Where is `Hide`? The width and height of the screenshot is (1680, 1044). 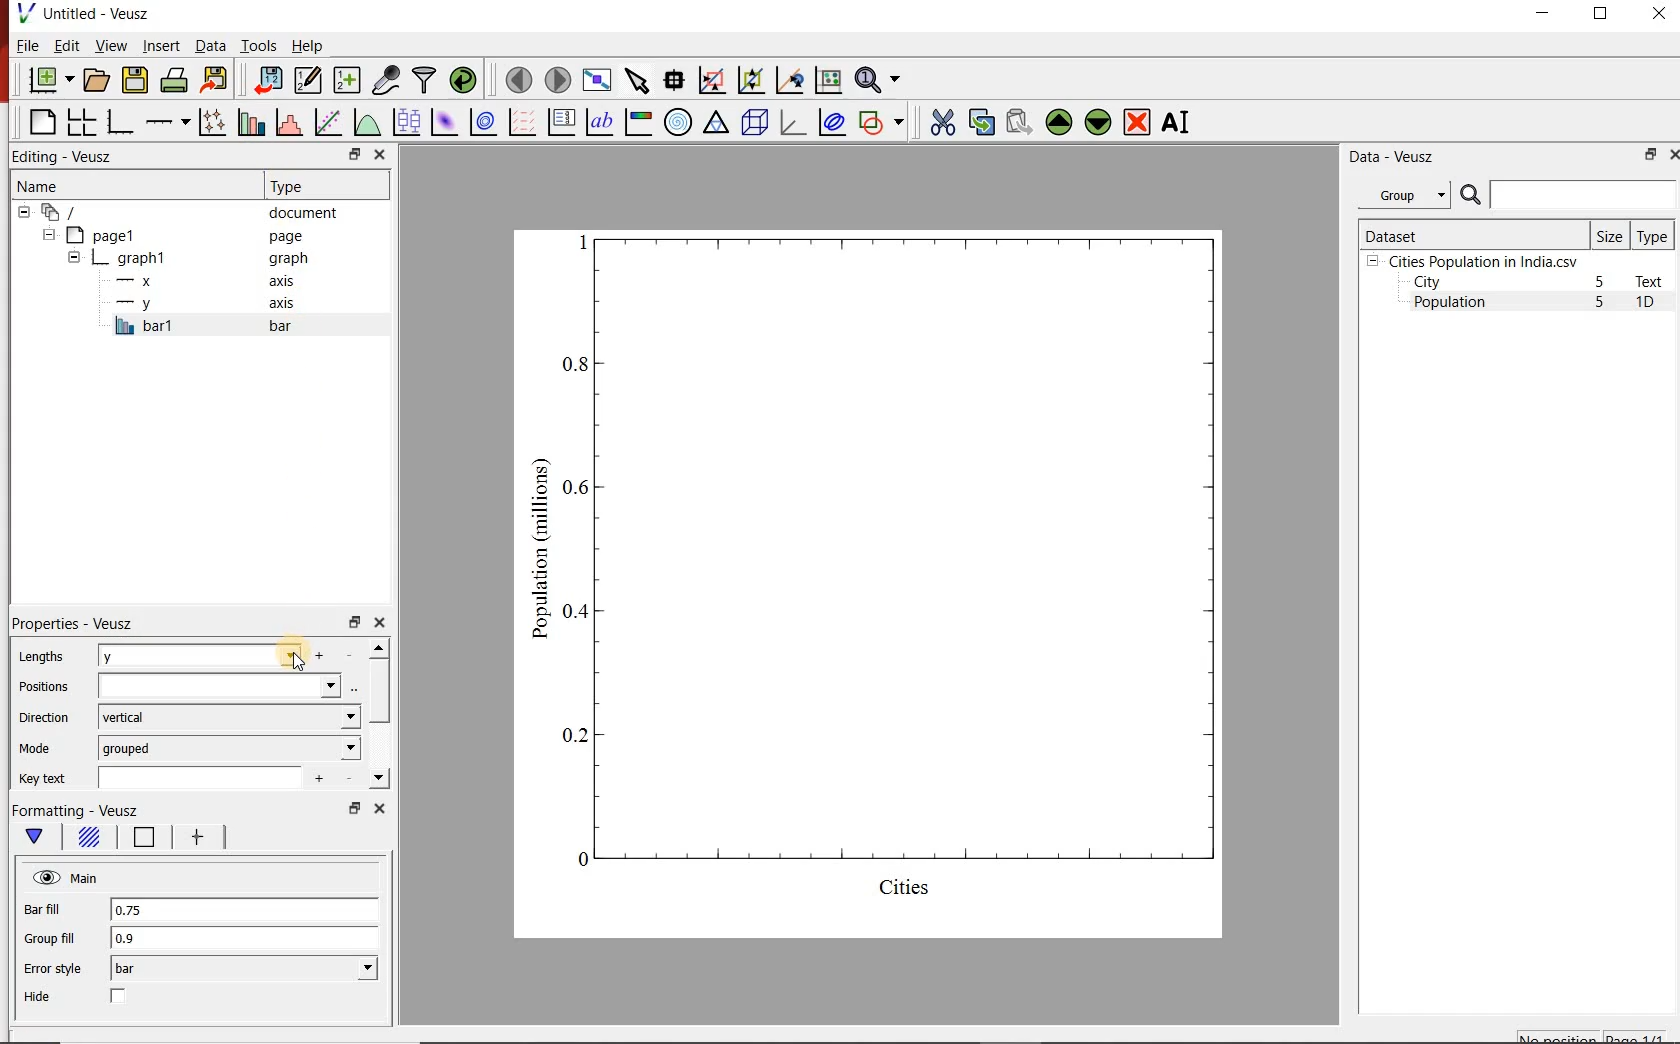 Hide is located at coordinates (40, 997).